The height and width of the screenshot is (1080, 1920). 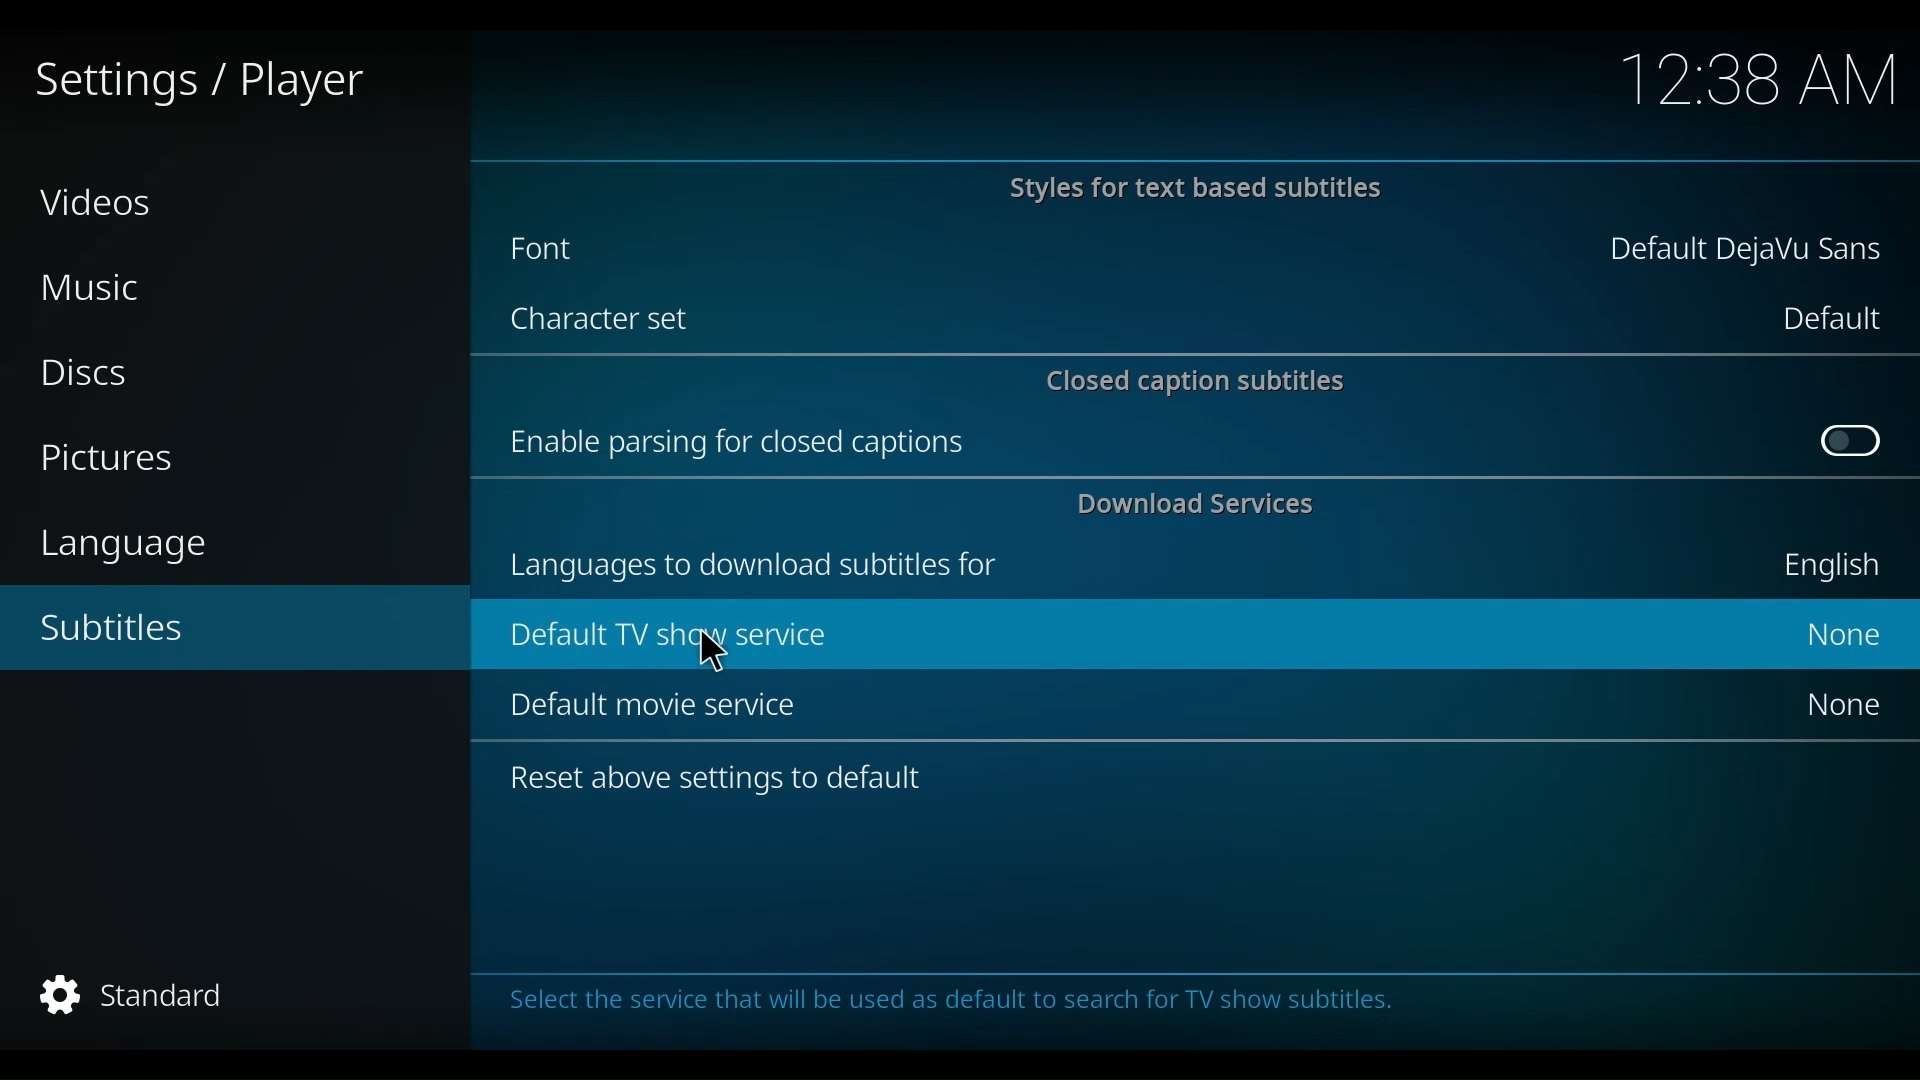 What do you see at coordinates (1846, 703) in the screenshot?
I see `None` at bounding box center [1846, 703].